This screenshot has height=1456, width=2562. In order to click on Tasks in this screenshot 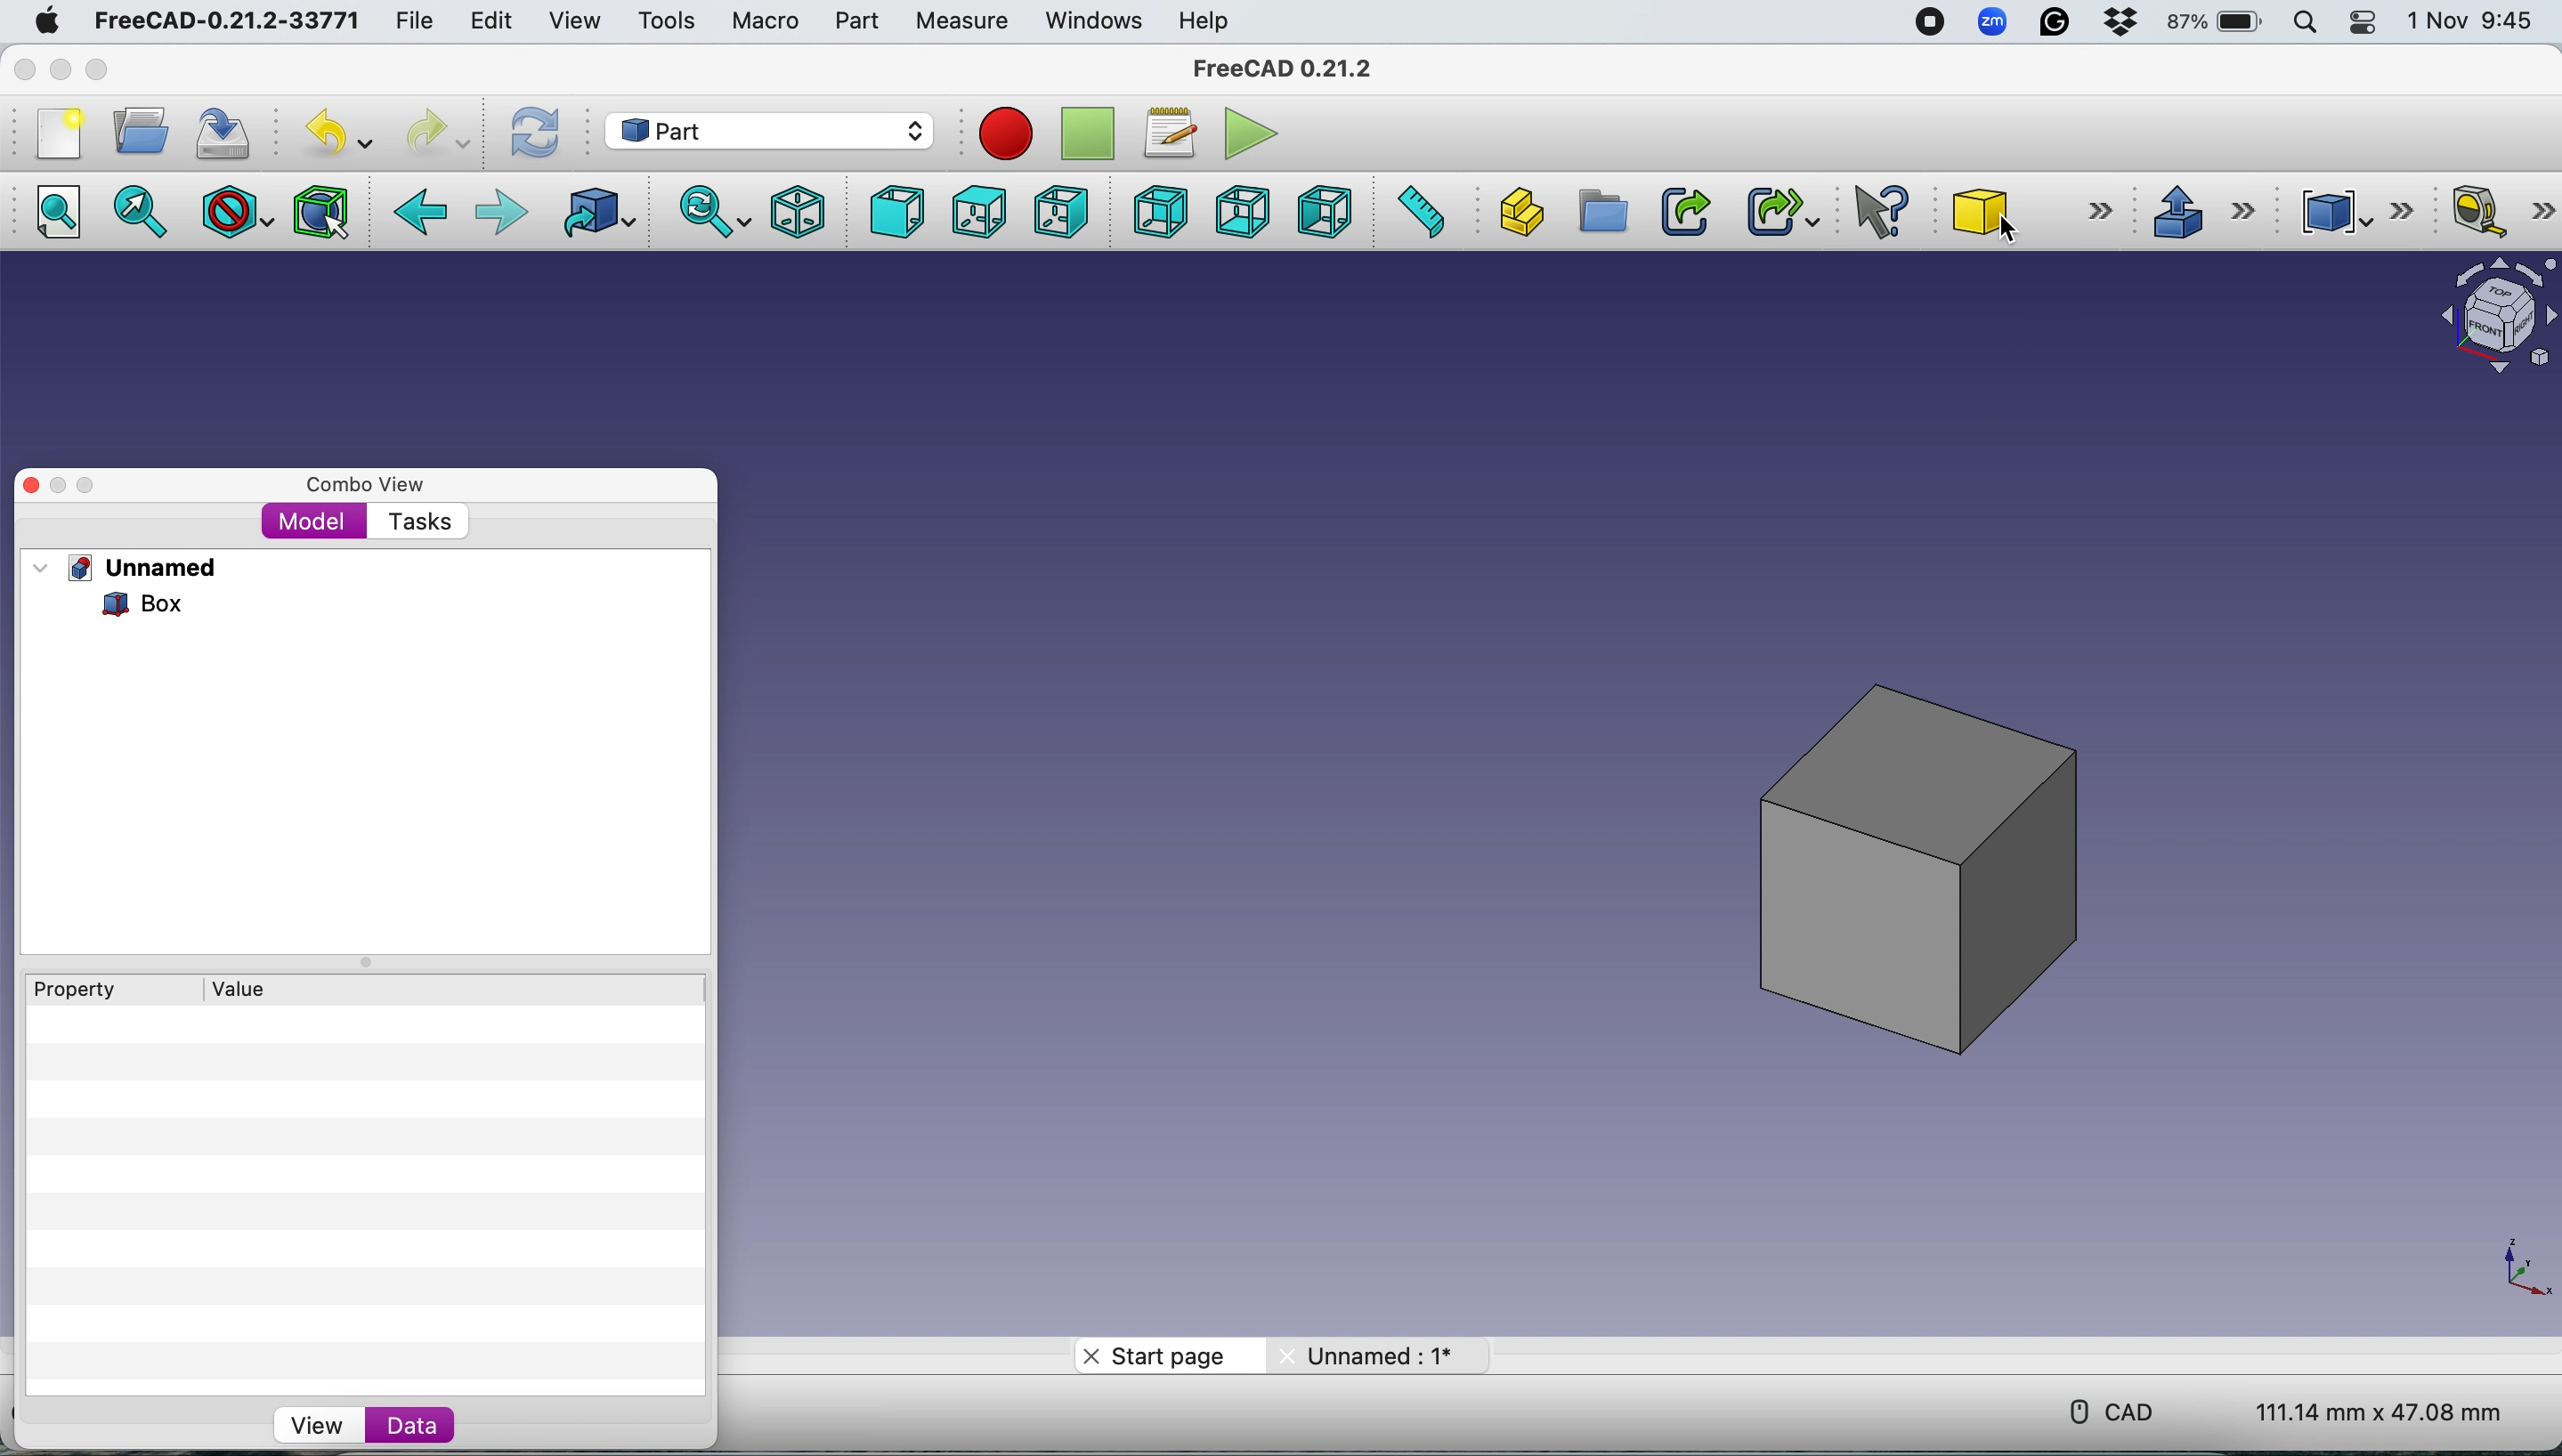, I will do `click(418, 523)`.